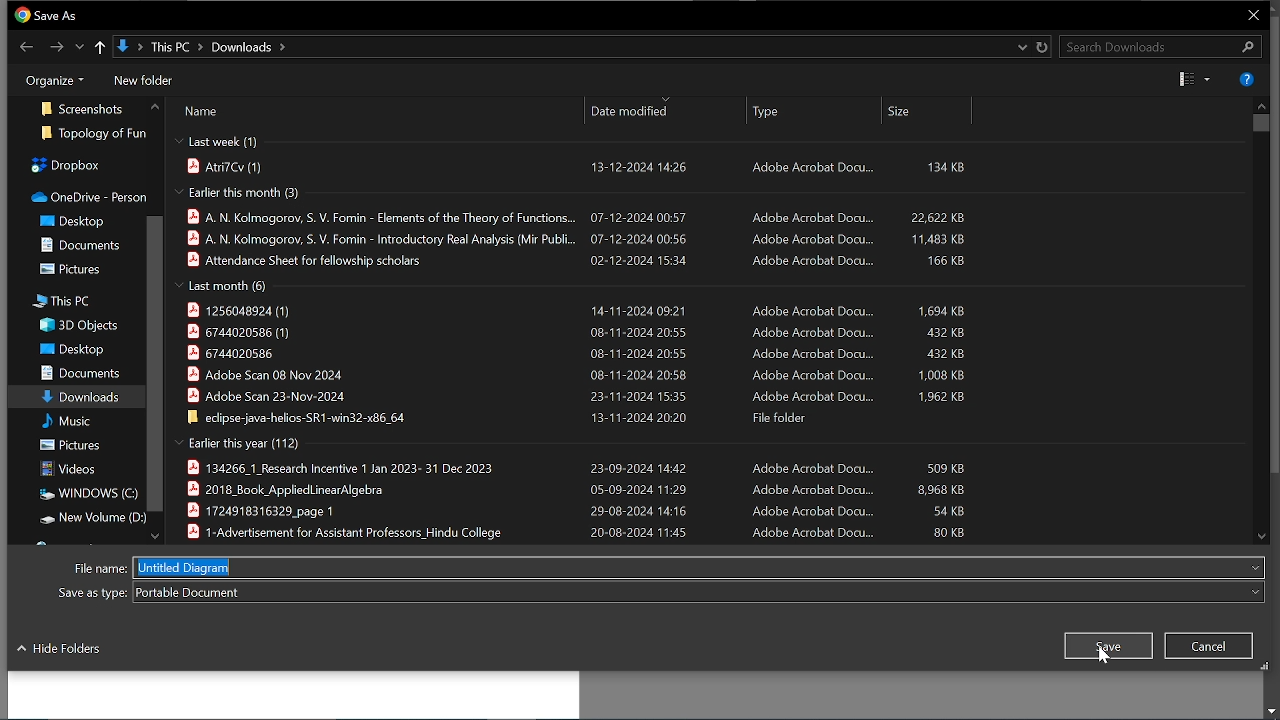 The height and width of the screenshot is (720, 1280). Describe the element at coordinates (82, 373) in the screenshot. I see `documents` at that location.